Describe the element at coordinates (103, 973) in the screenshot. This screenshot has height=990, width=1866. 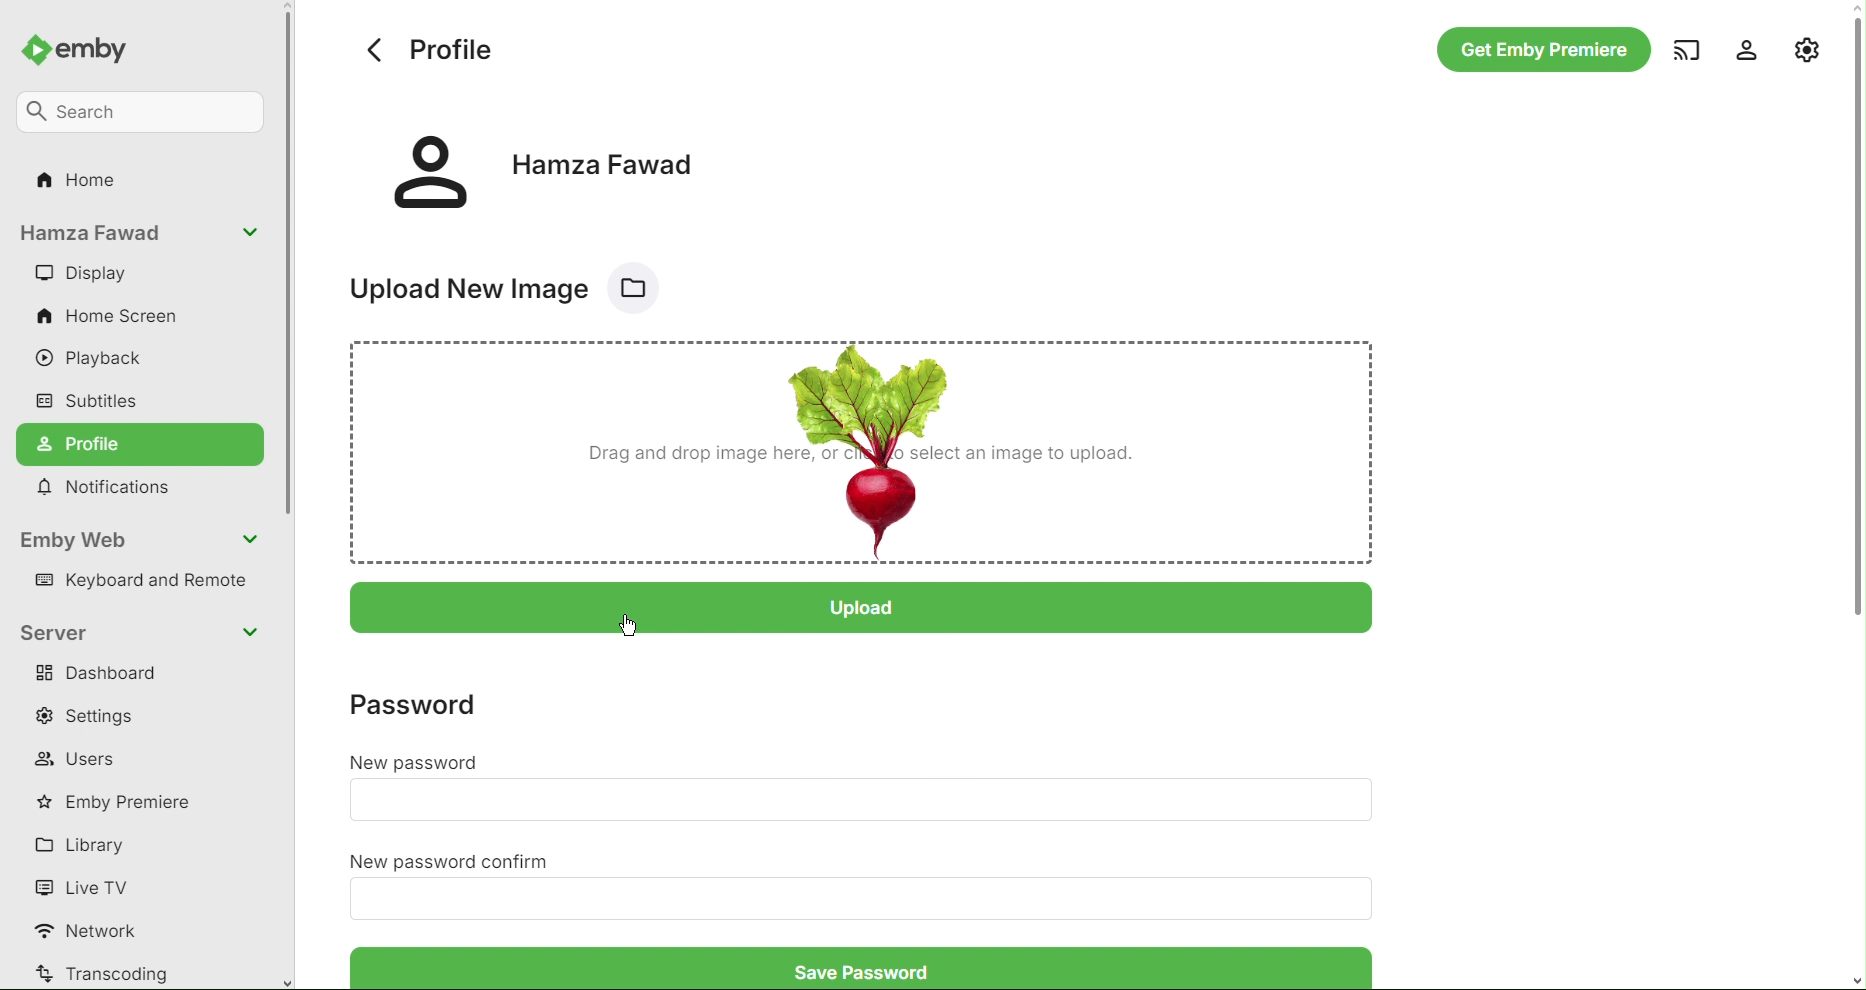
I see `Transcoding` at that location.